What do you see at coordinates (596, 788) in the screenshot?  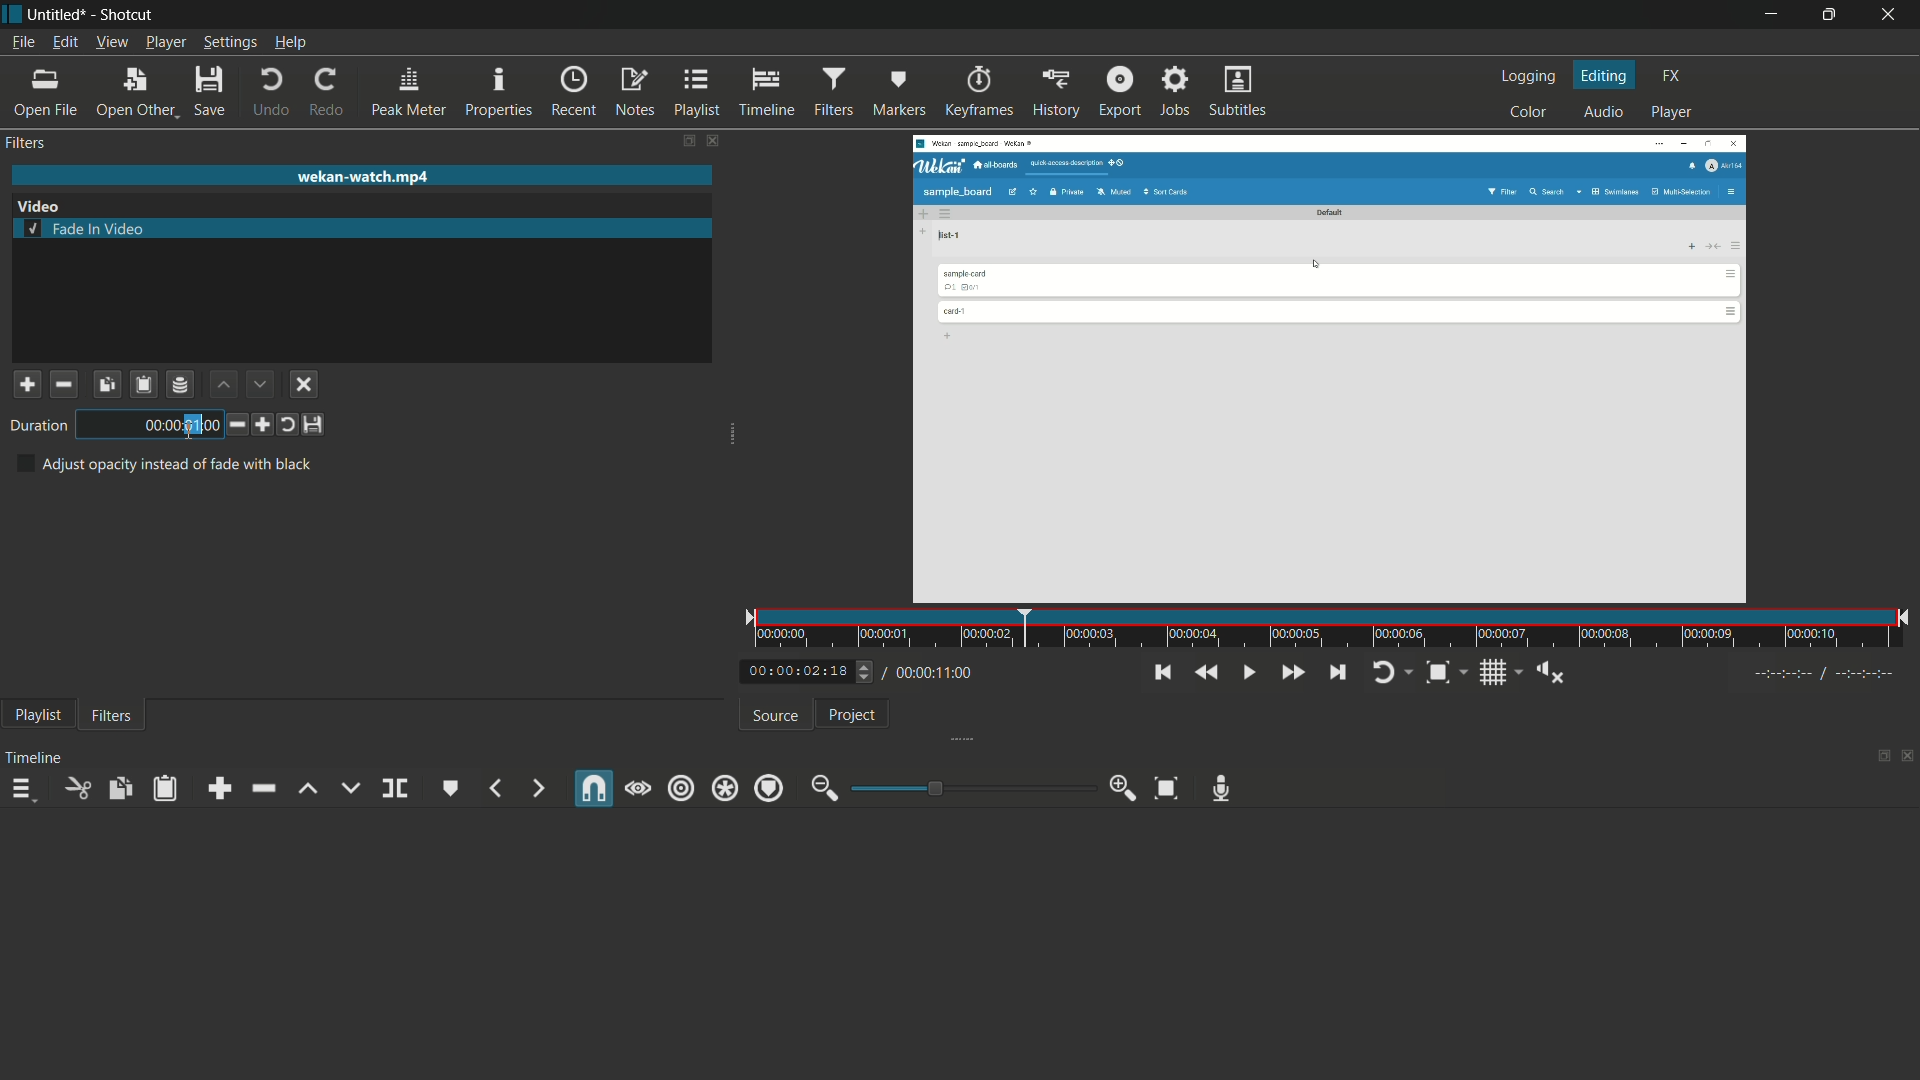 I see `snap` at bounding box center [596, 788].